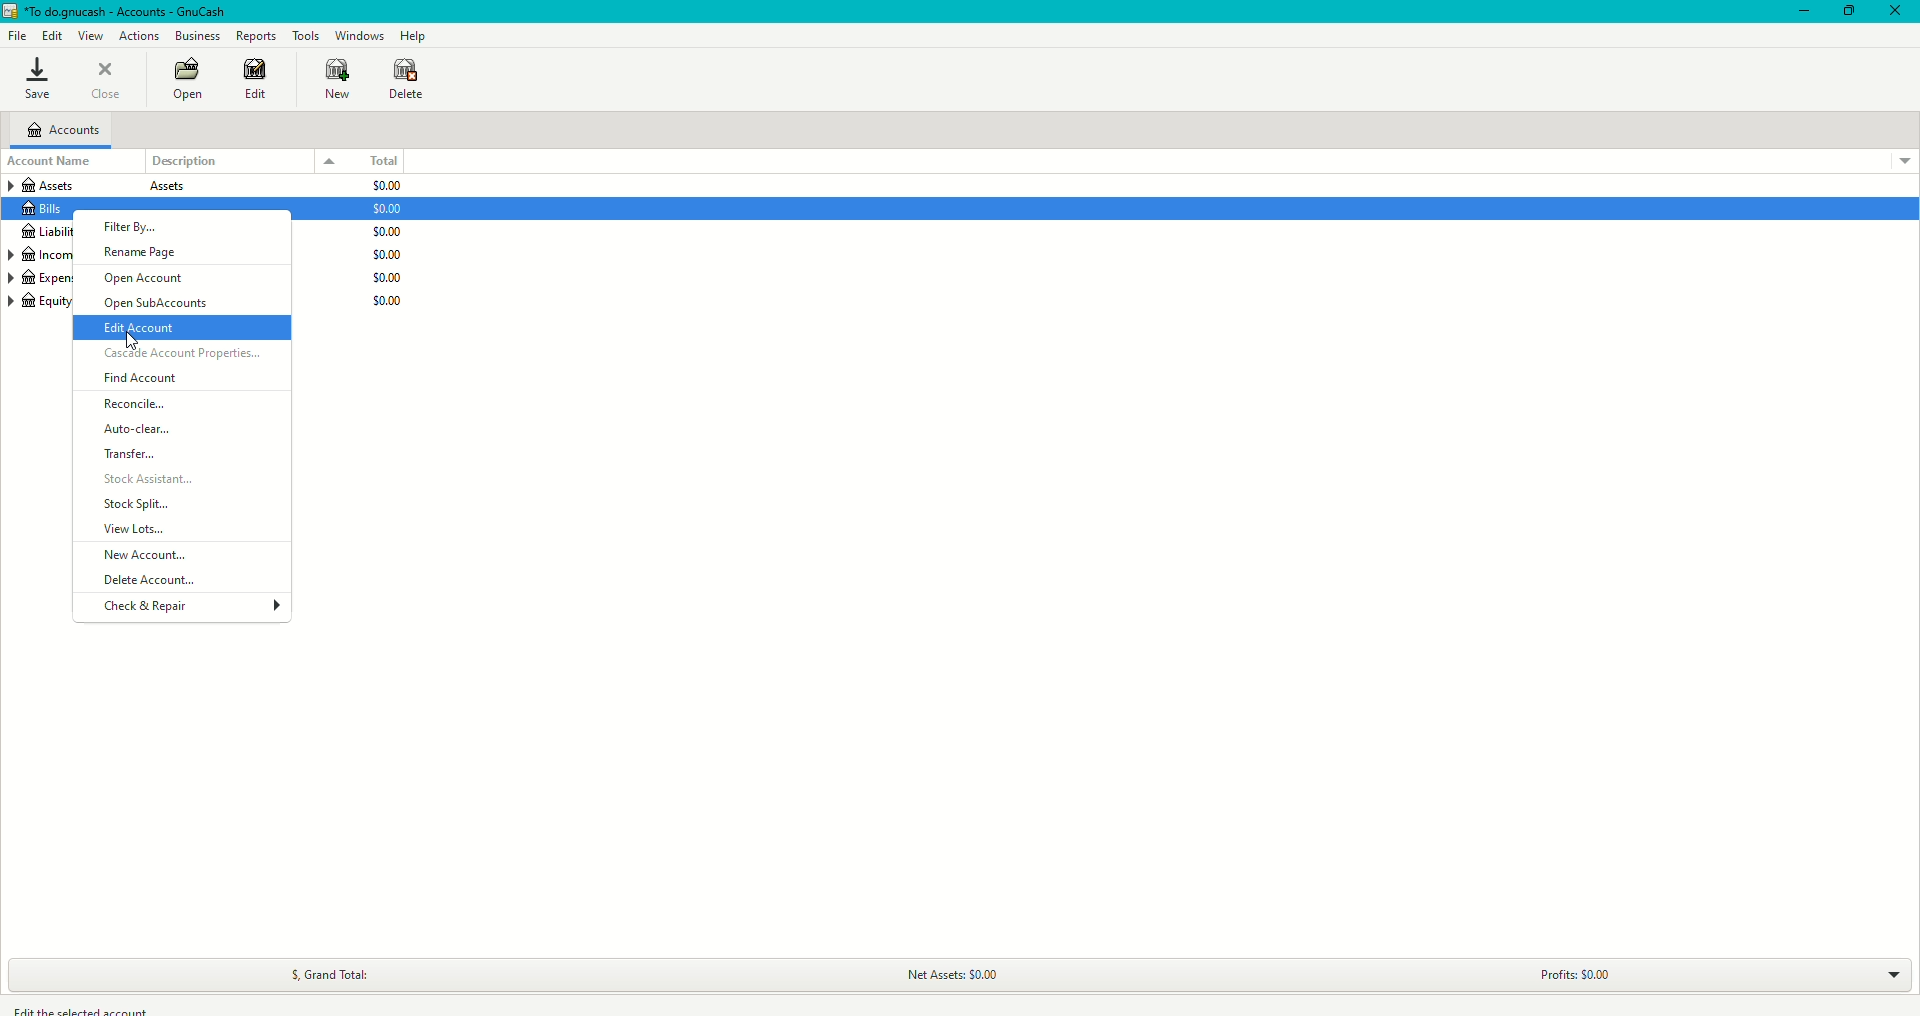 The height and width of the screenshot is (1016, 1920). What do you see at coordinates (153, 605) in the screenshot?
I see `Check and Repair` at bounding box center [153, 605].